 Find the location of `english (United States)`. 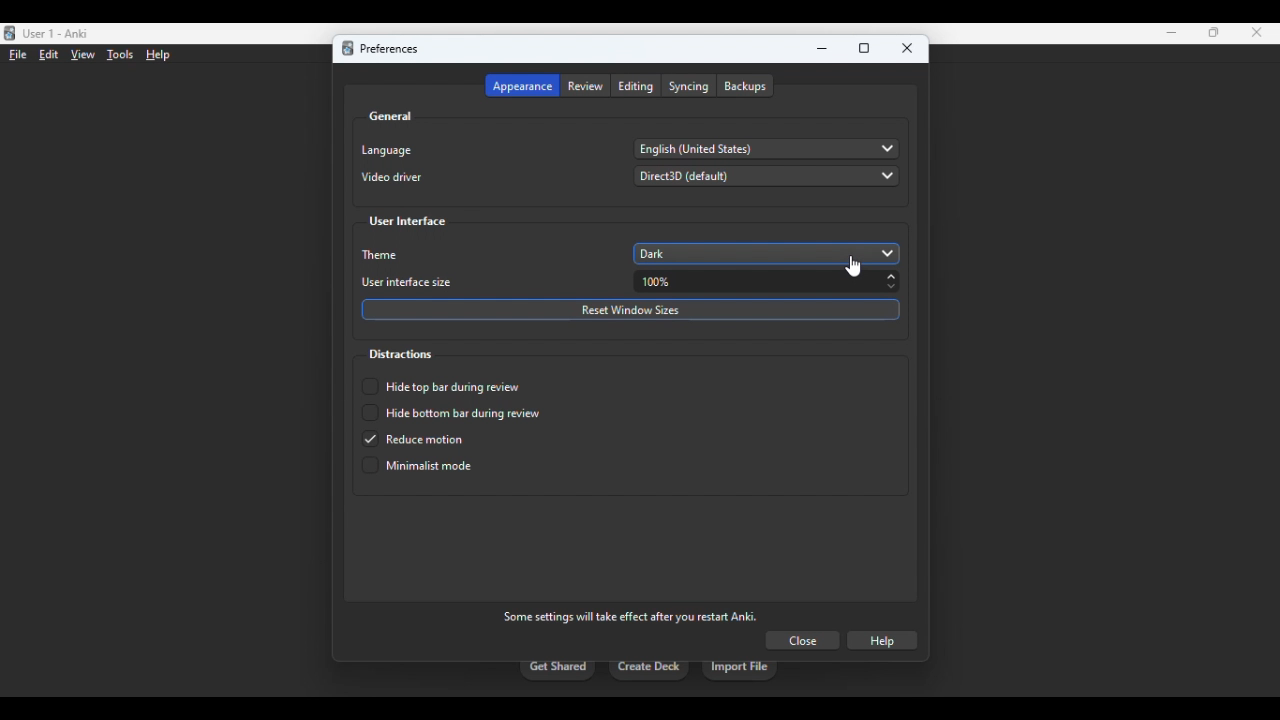

english (United States) is located at coordinates (768, 149).